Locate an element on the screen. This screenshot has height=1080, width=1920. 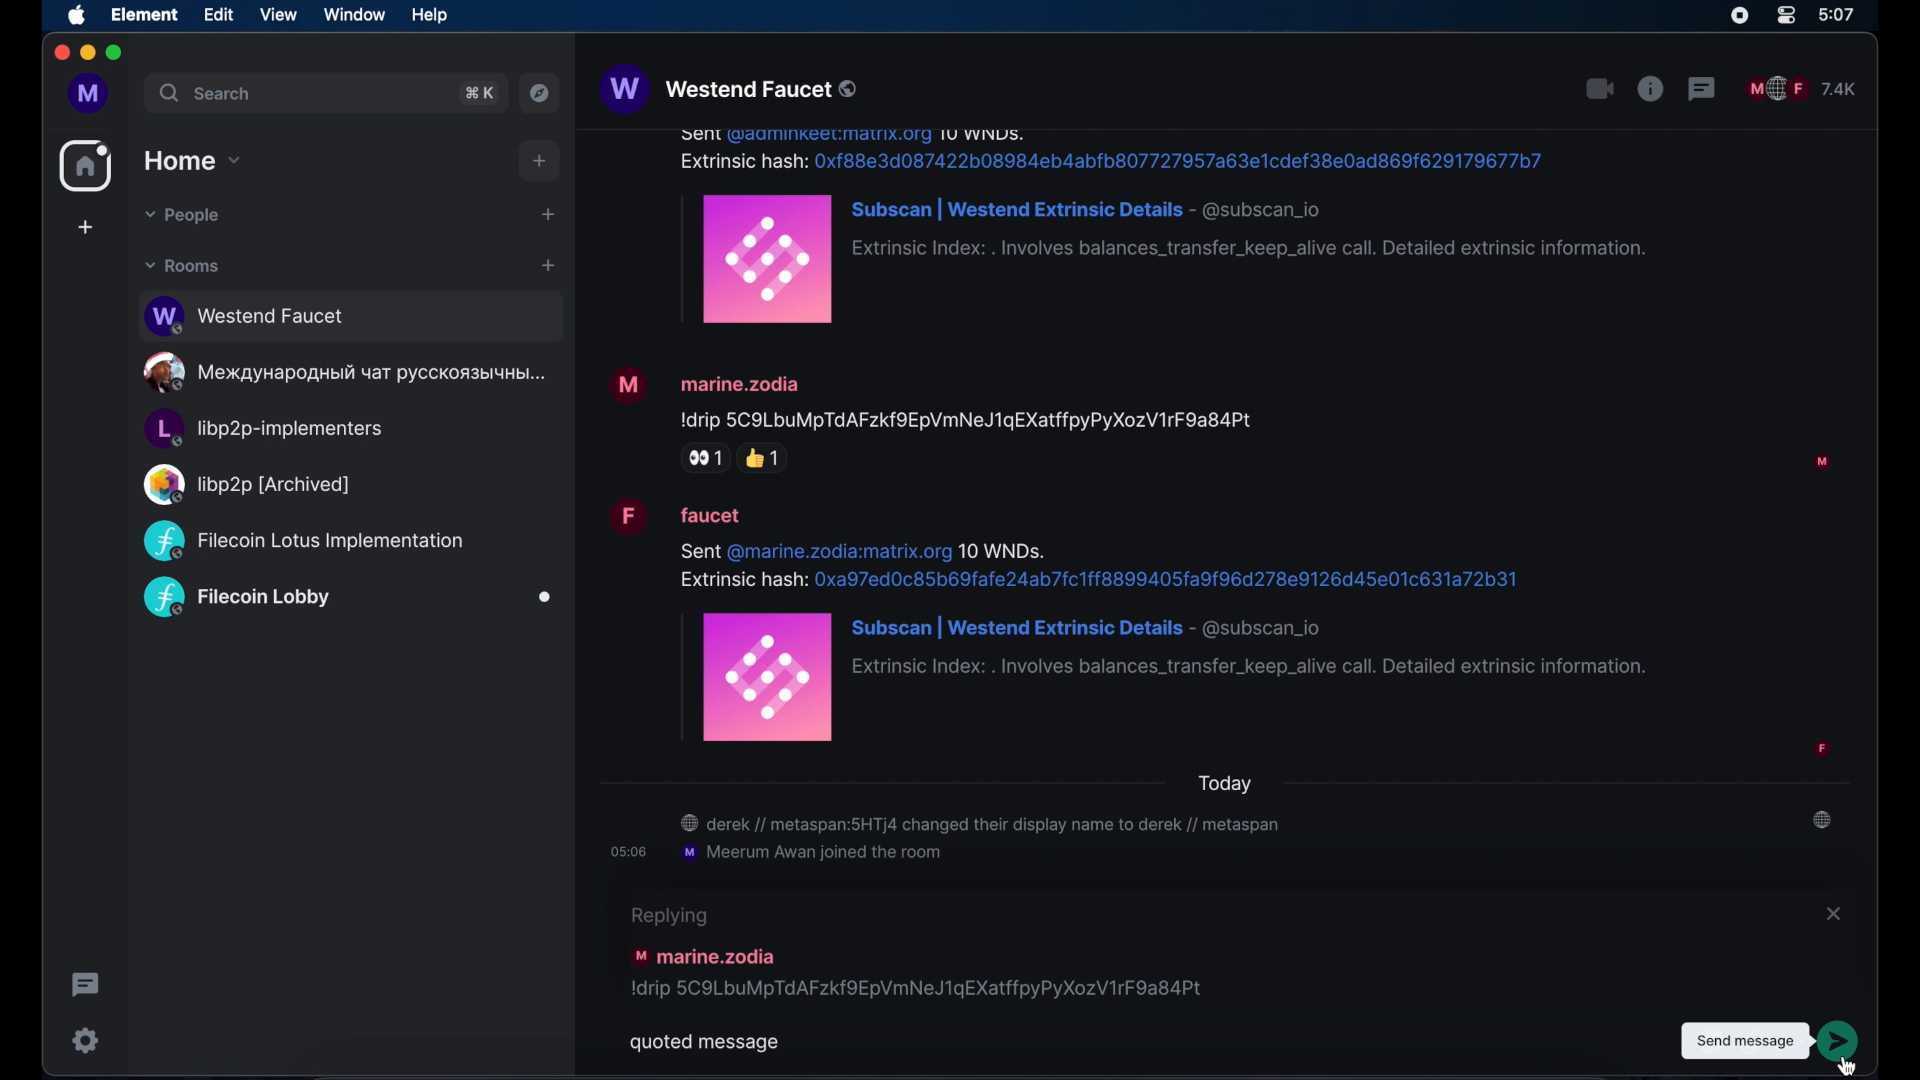
home drop down is located at coordinates (193, 160).